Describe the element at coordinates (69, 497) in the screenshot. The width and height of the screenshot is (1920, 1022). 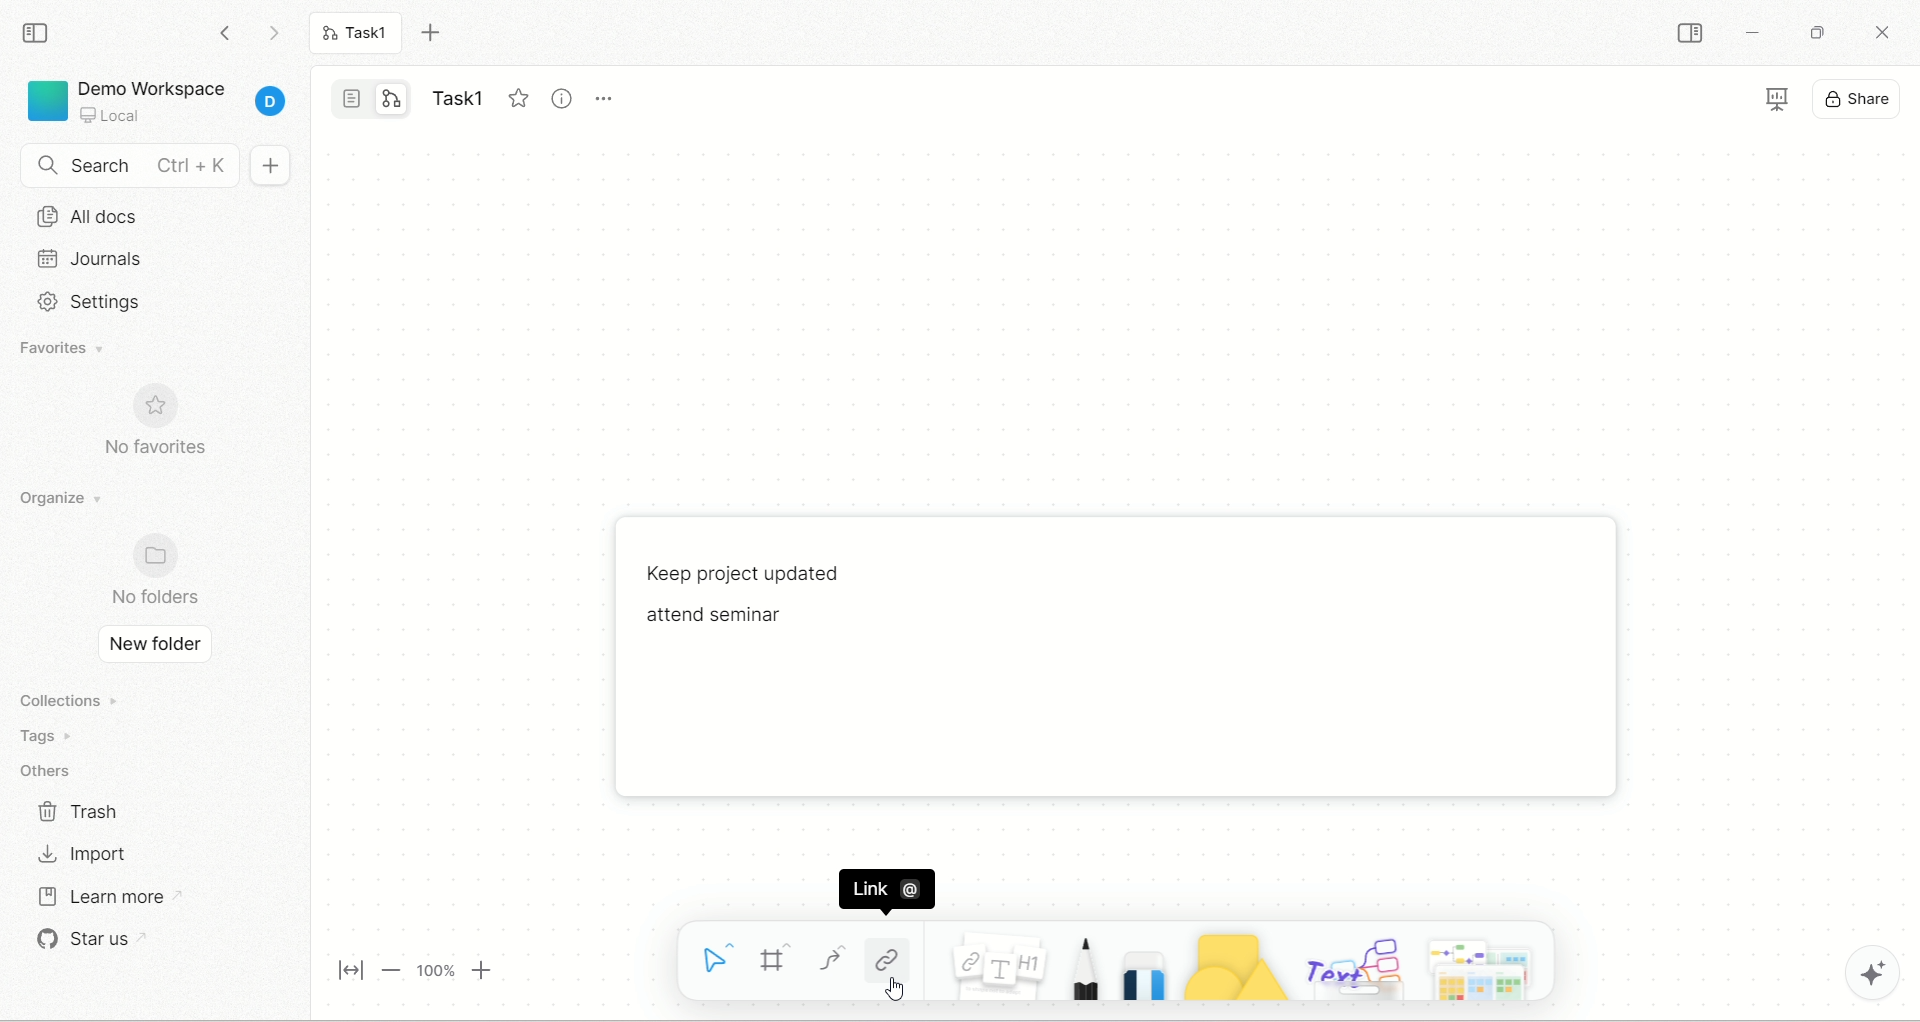
I see `organize` at that location.